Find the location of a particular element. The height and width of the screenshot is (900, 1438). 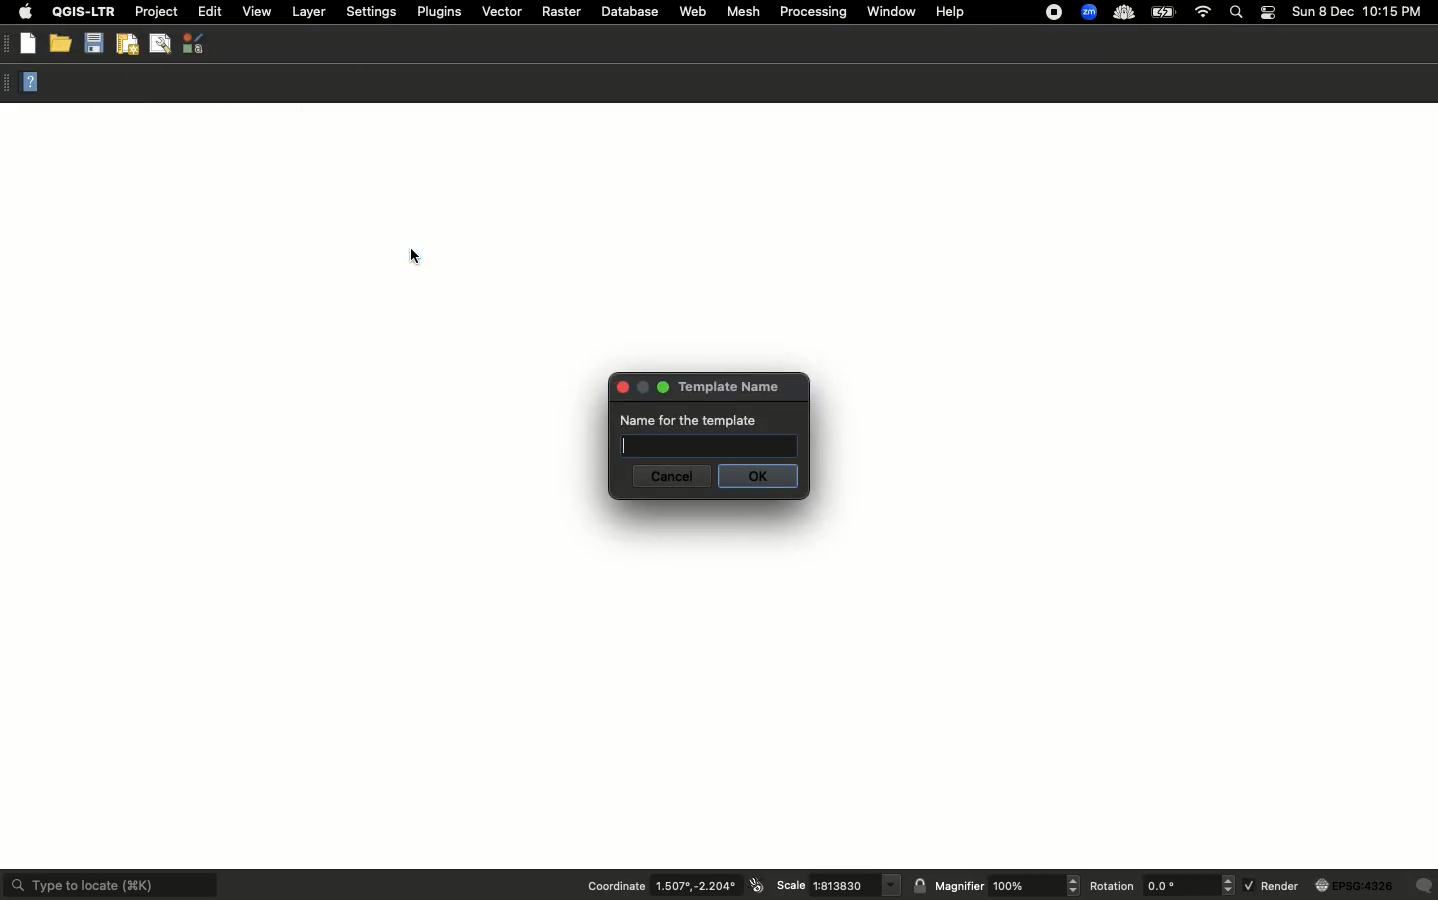

coordinates is located at coordinates (695, 887).